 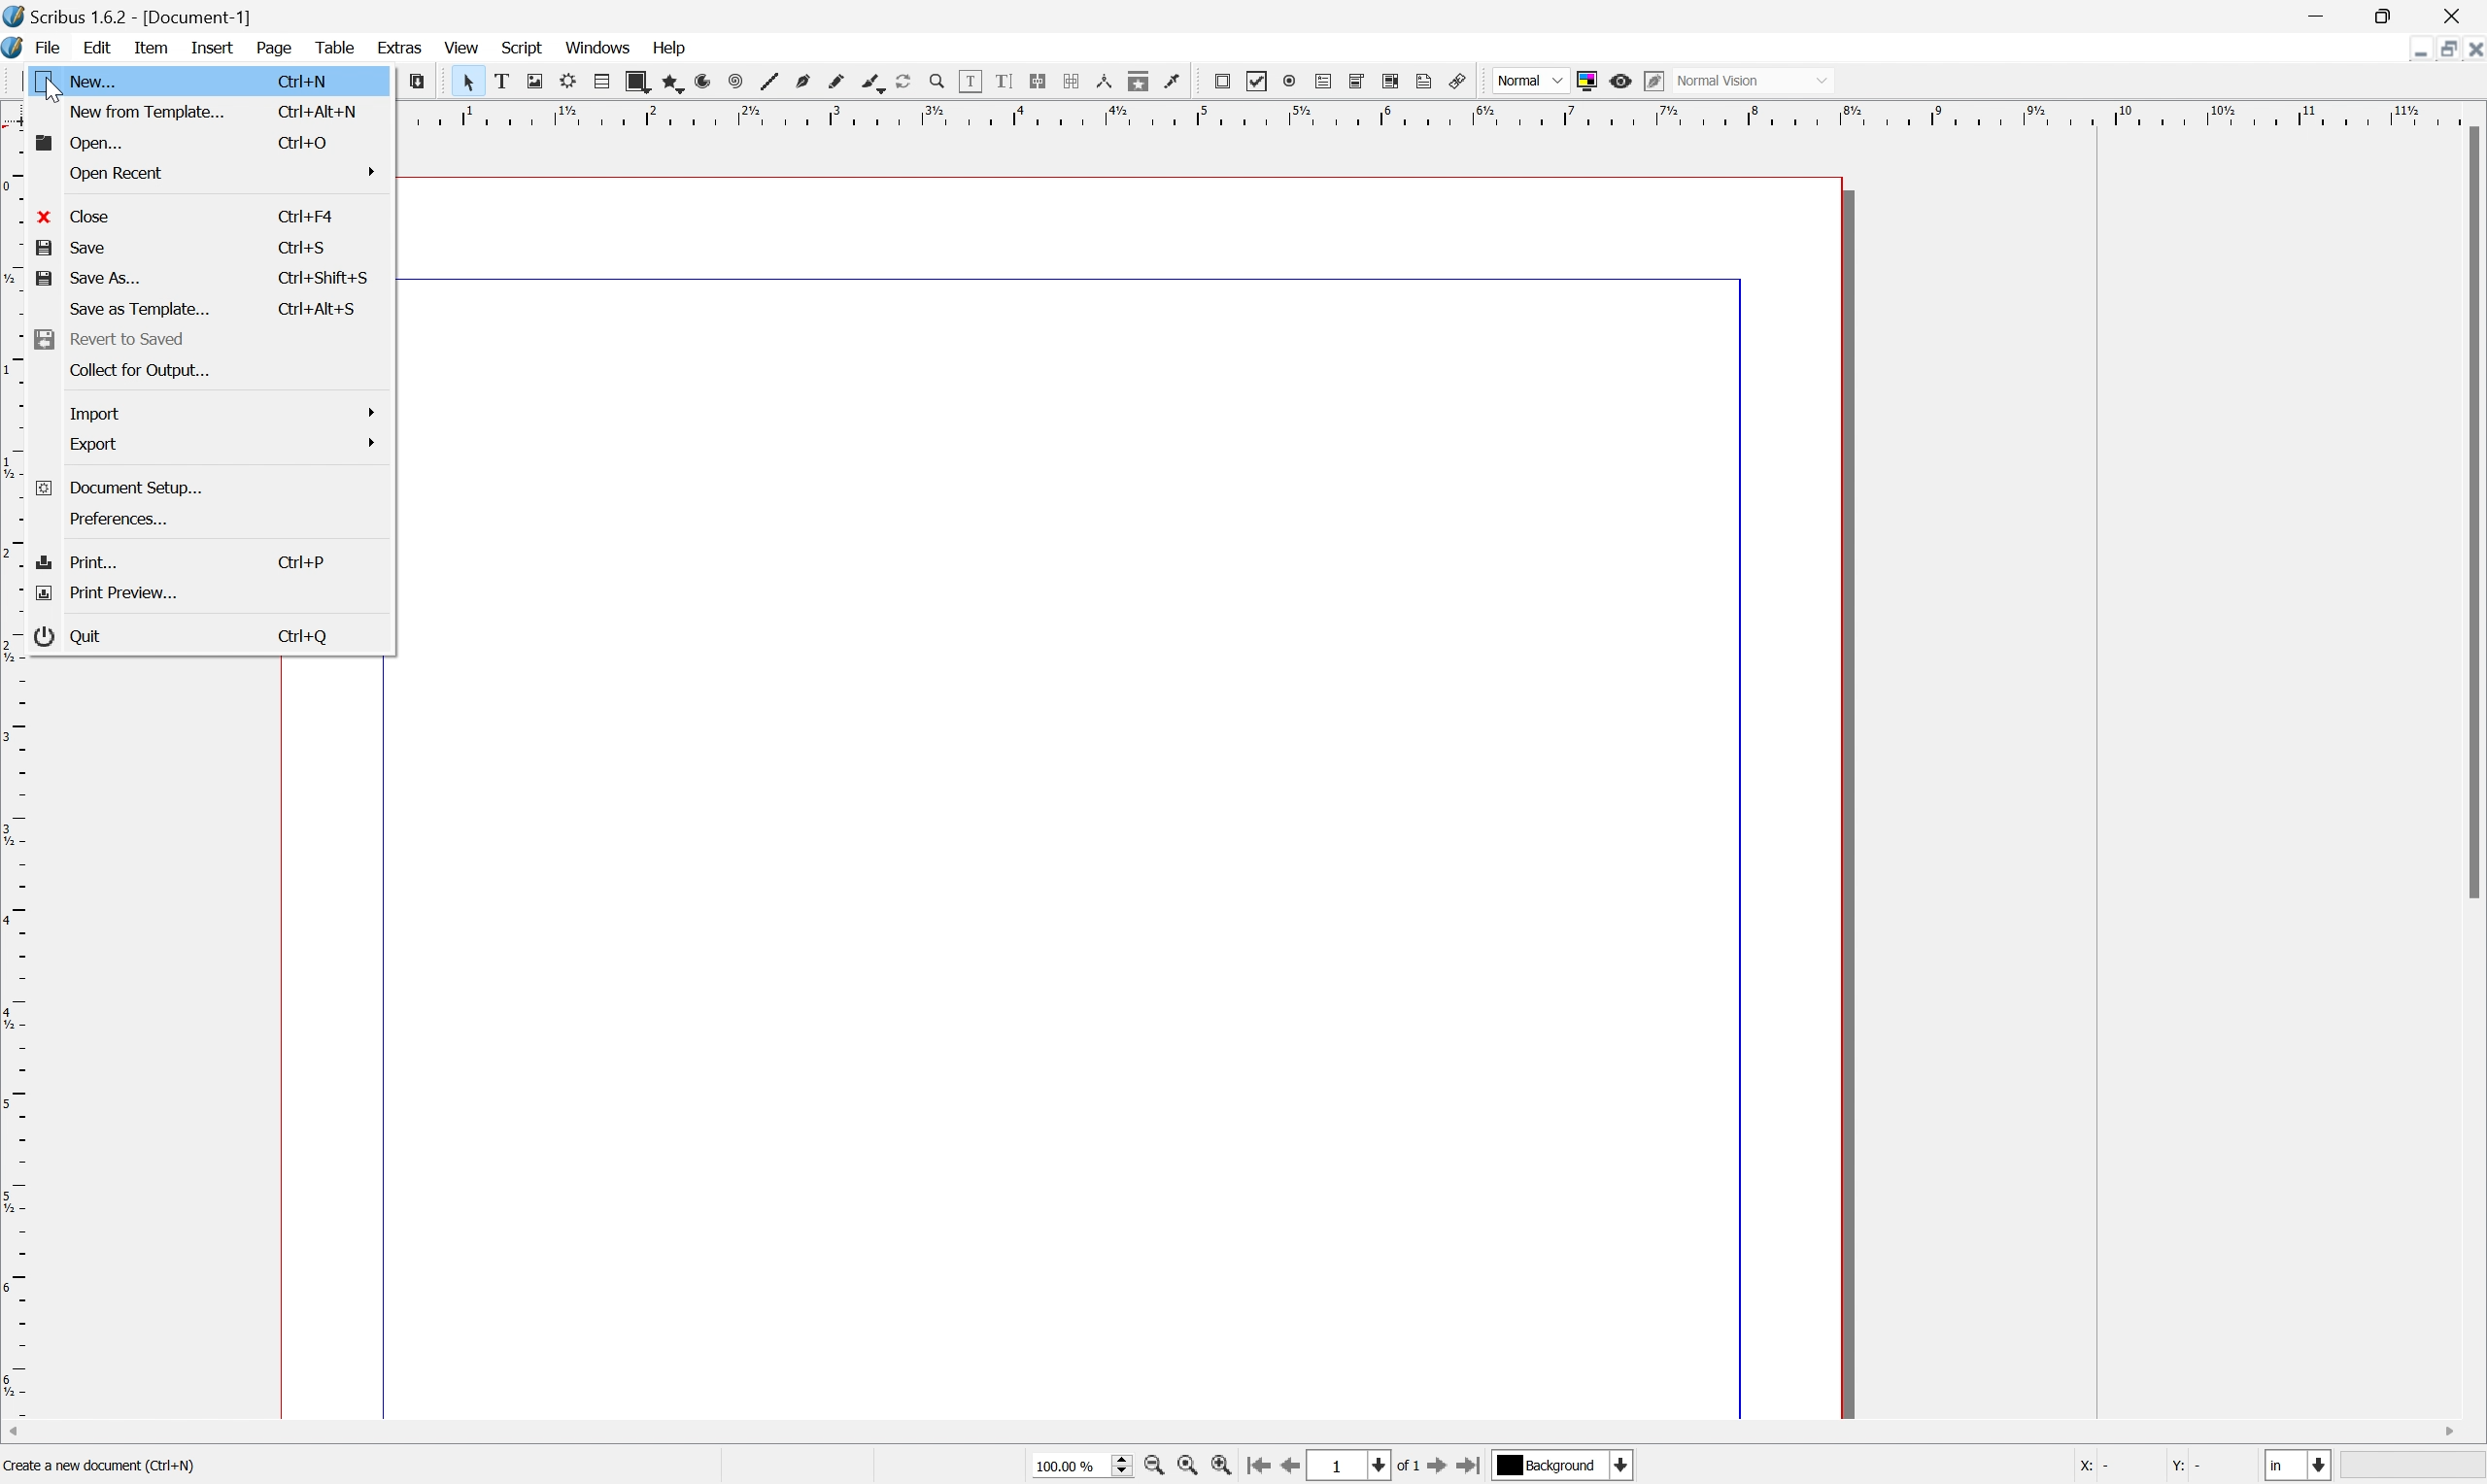 What do you see at coordinates (522, 49) in the screenshot?
I see `Script` at bounding box center [522, 49].